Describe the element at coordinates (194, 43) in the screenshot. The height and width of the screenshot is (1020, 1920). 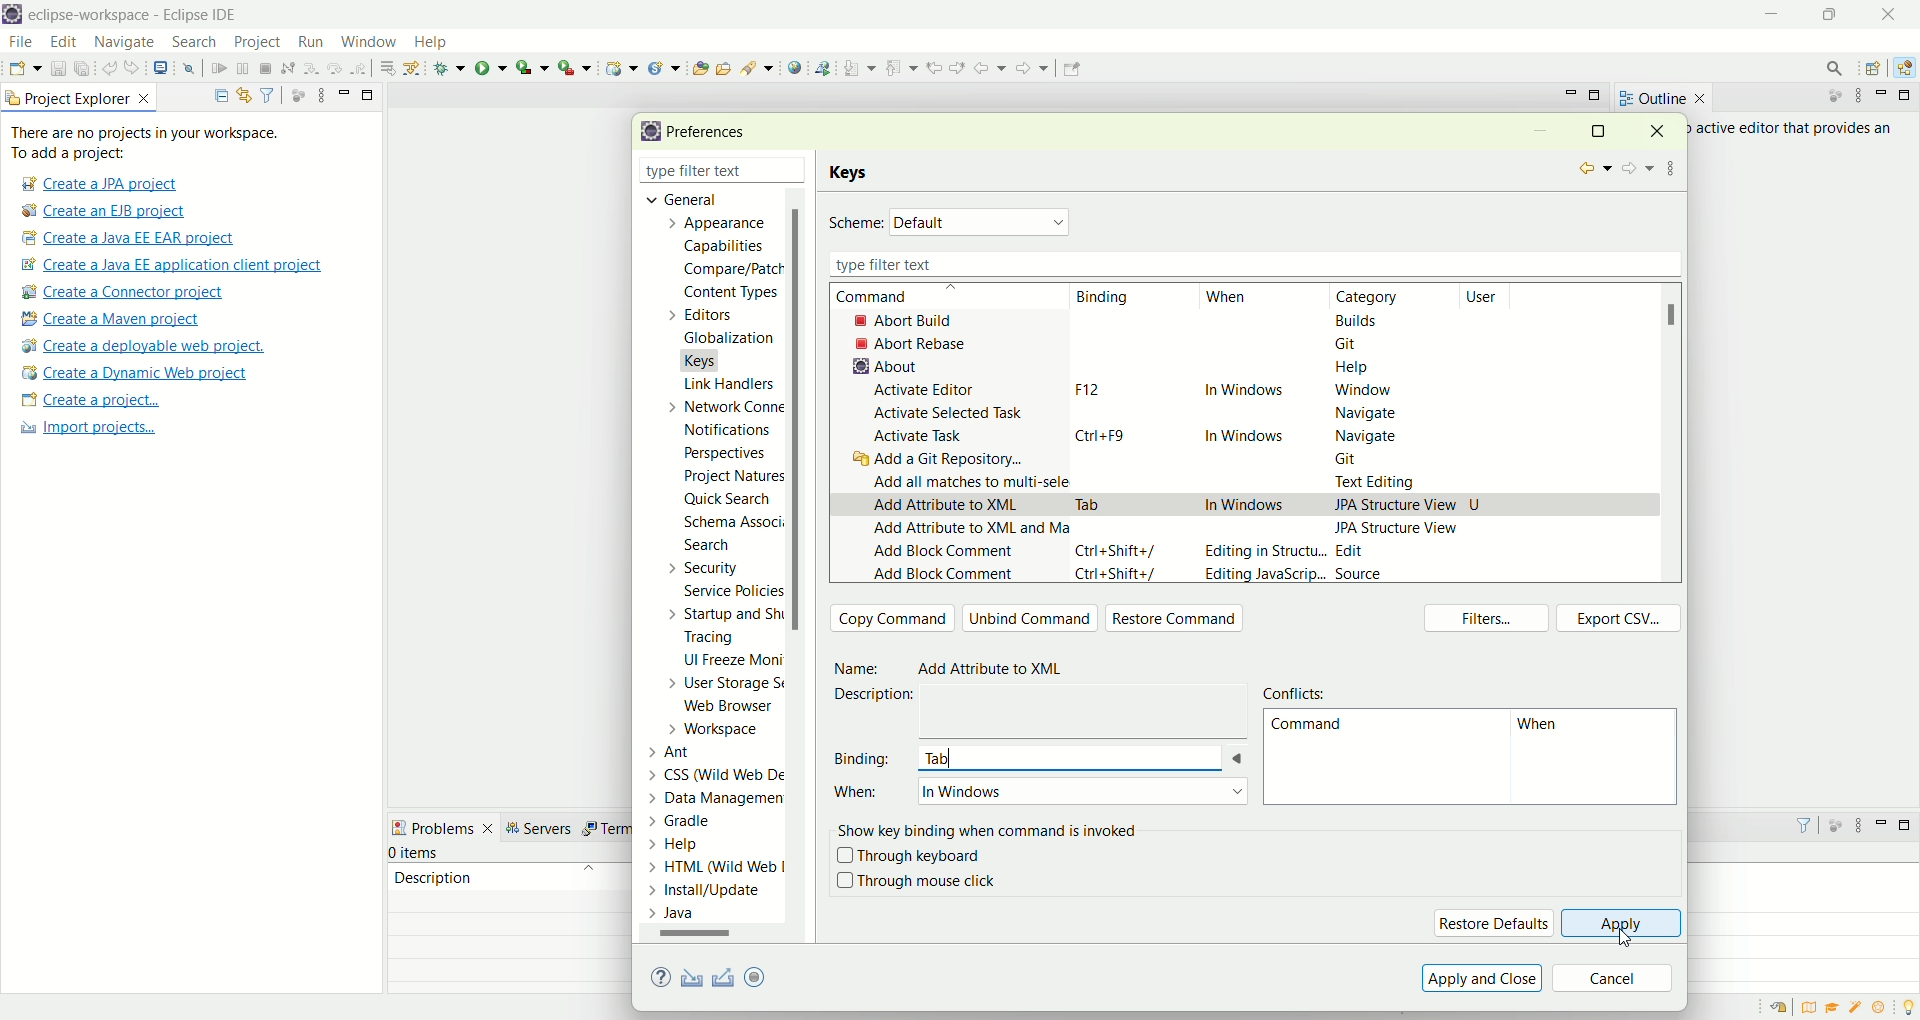
I see `search` at that location.